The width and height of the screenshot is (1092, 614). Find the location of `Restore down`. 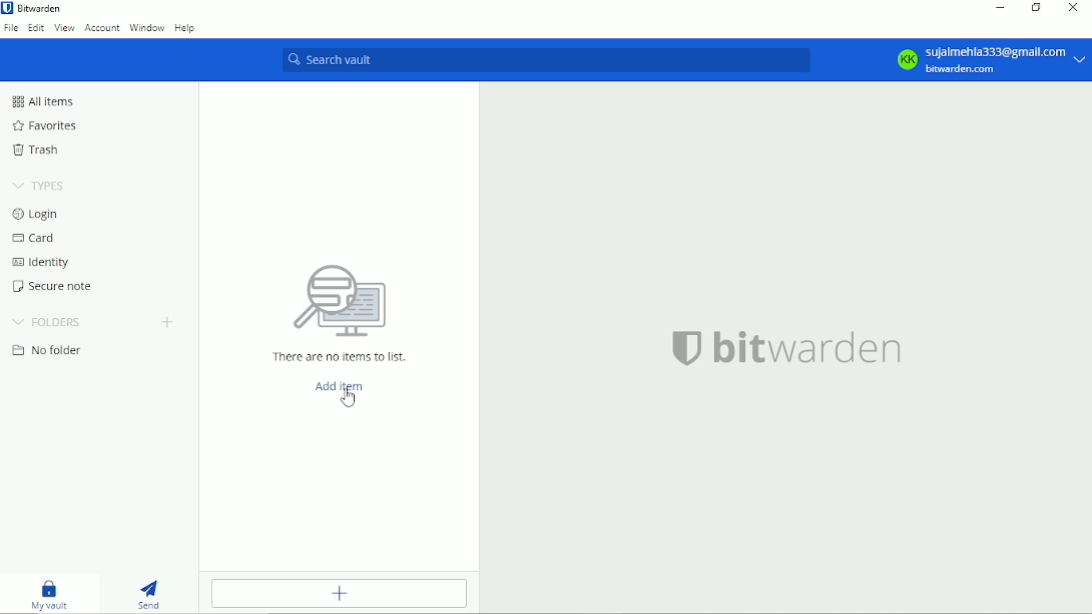

Restore down is located at coordinates (1037, 8).